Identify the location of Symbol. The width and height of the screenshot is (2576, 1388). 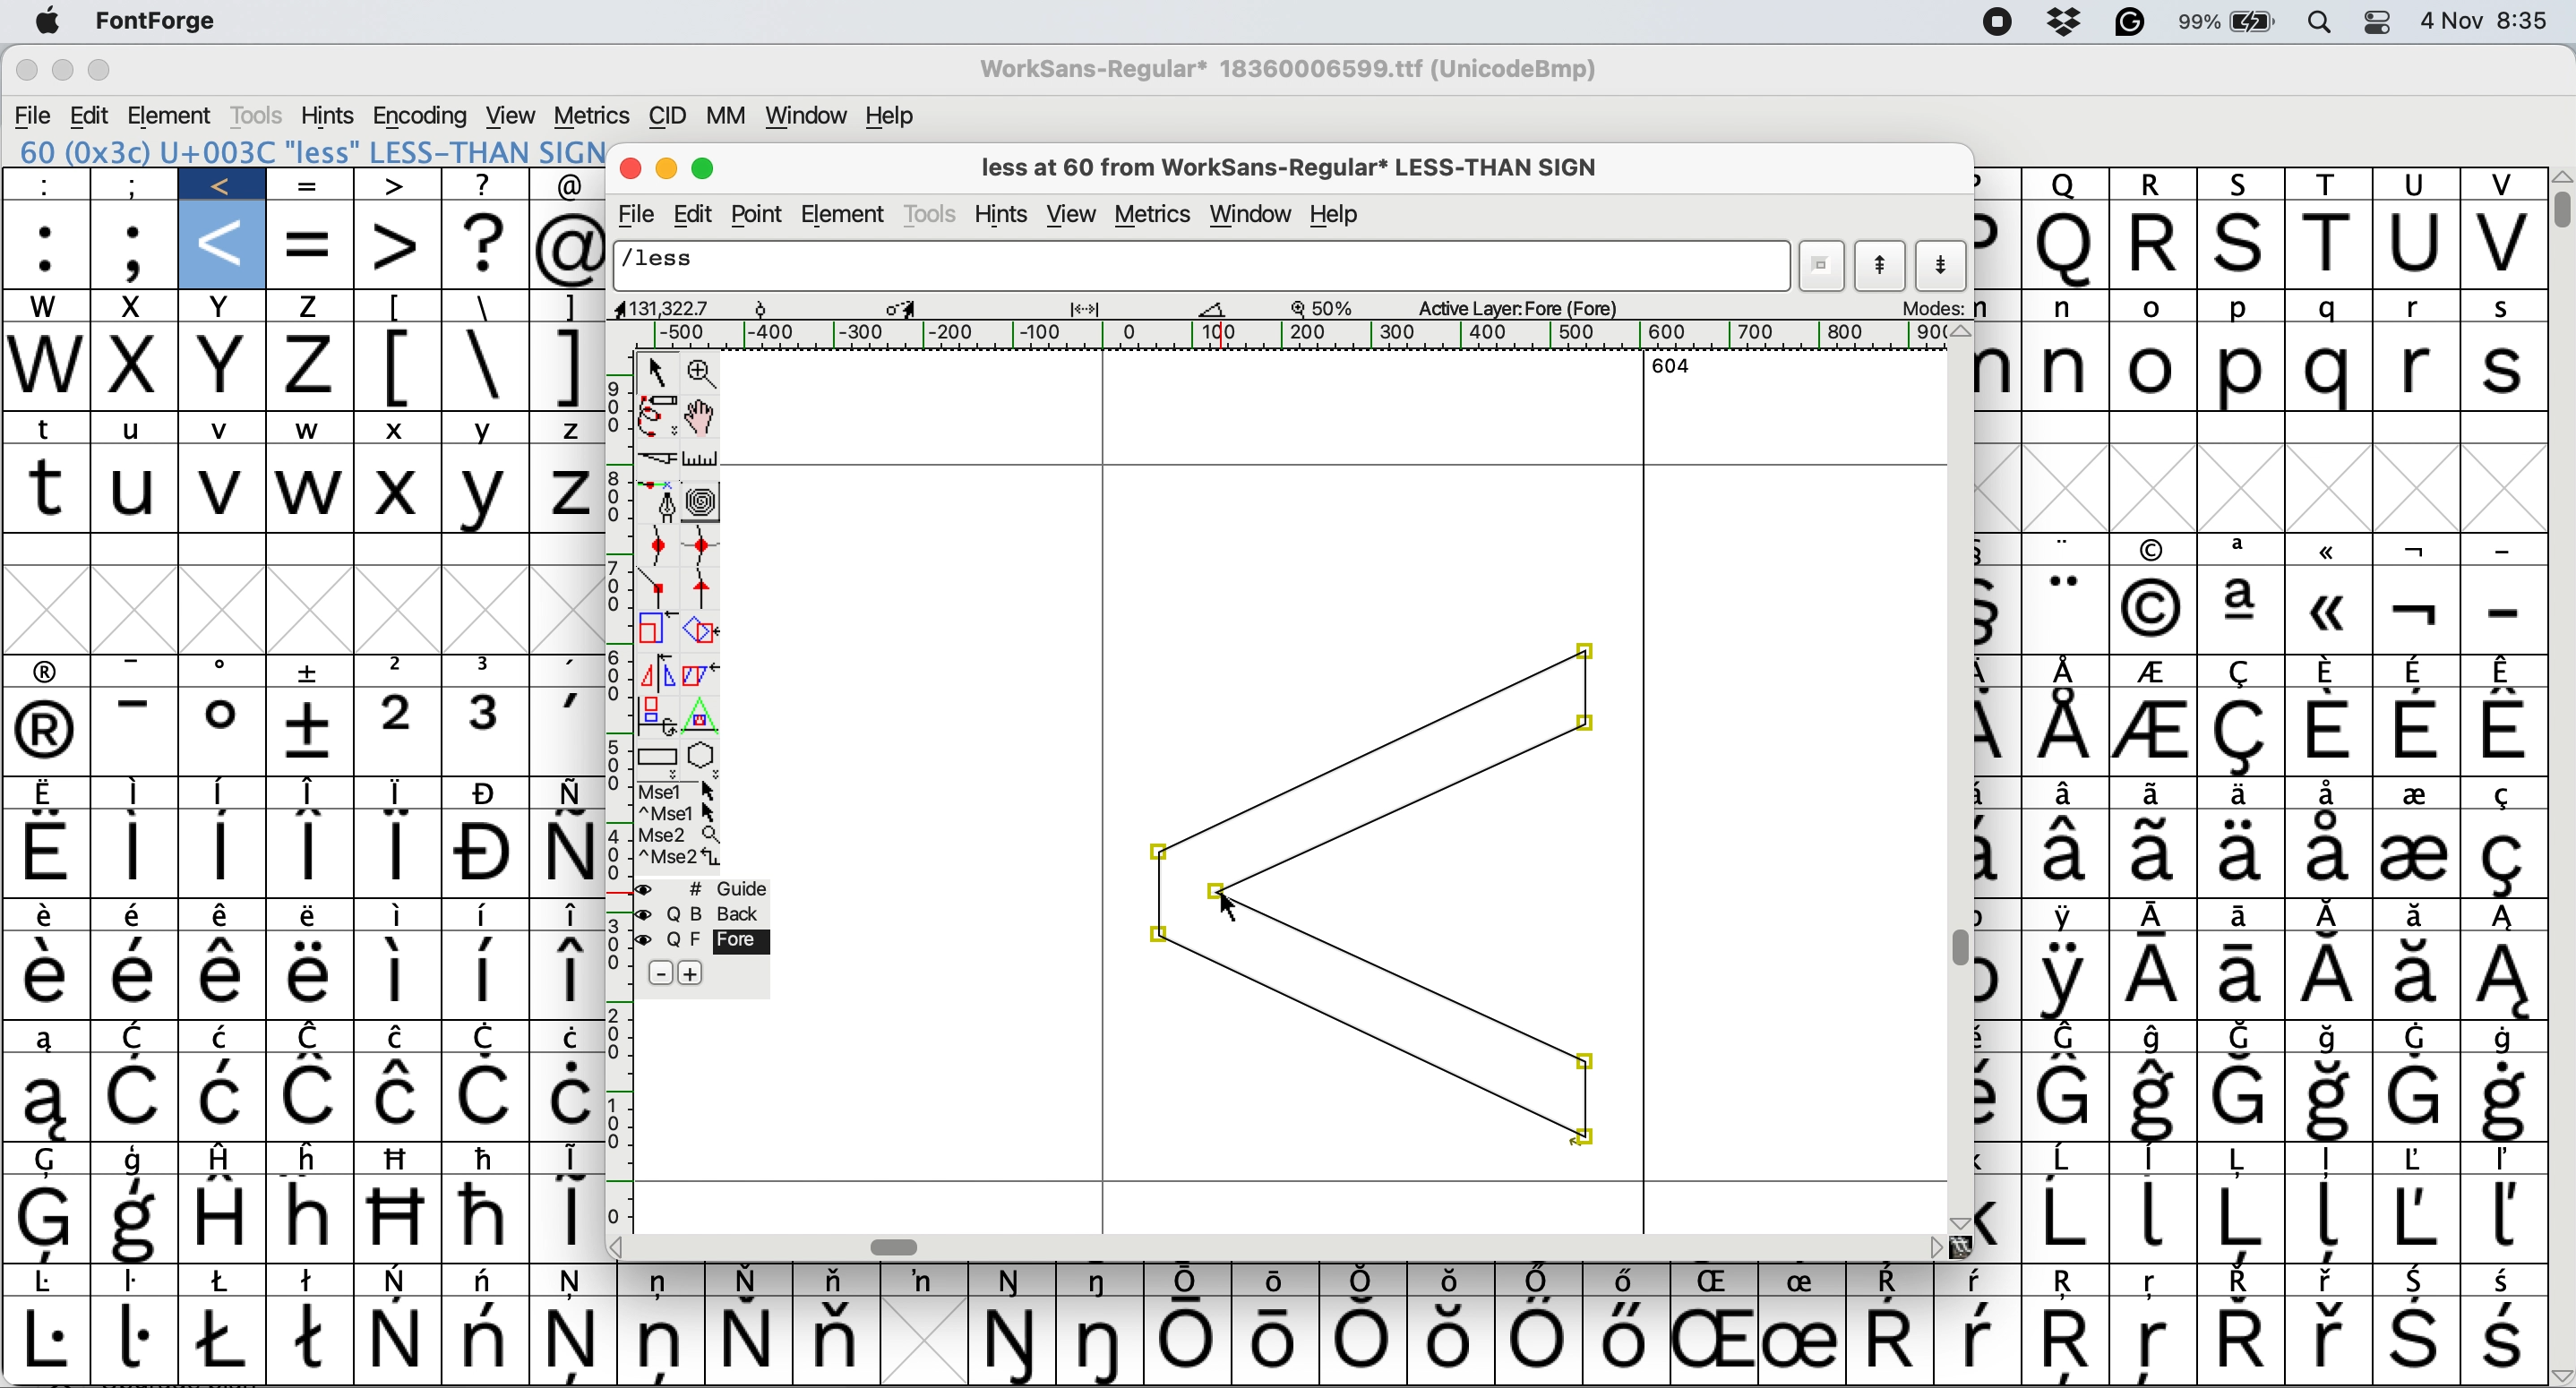
(2416, 612).